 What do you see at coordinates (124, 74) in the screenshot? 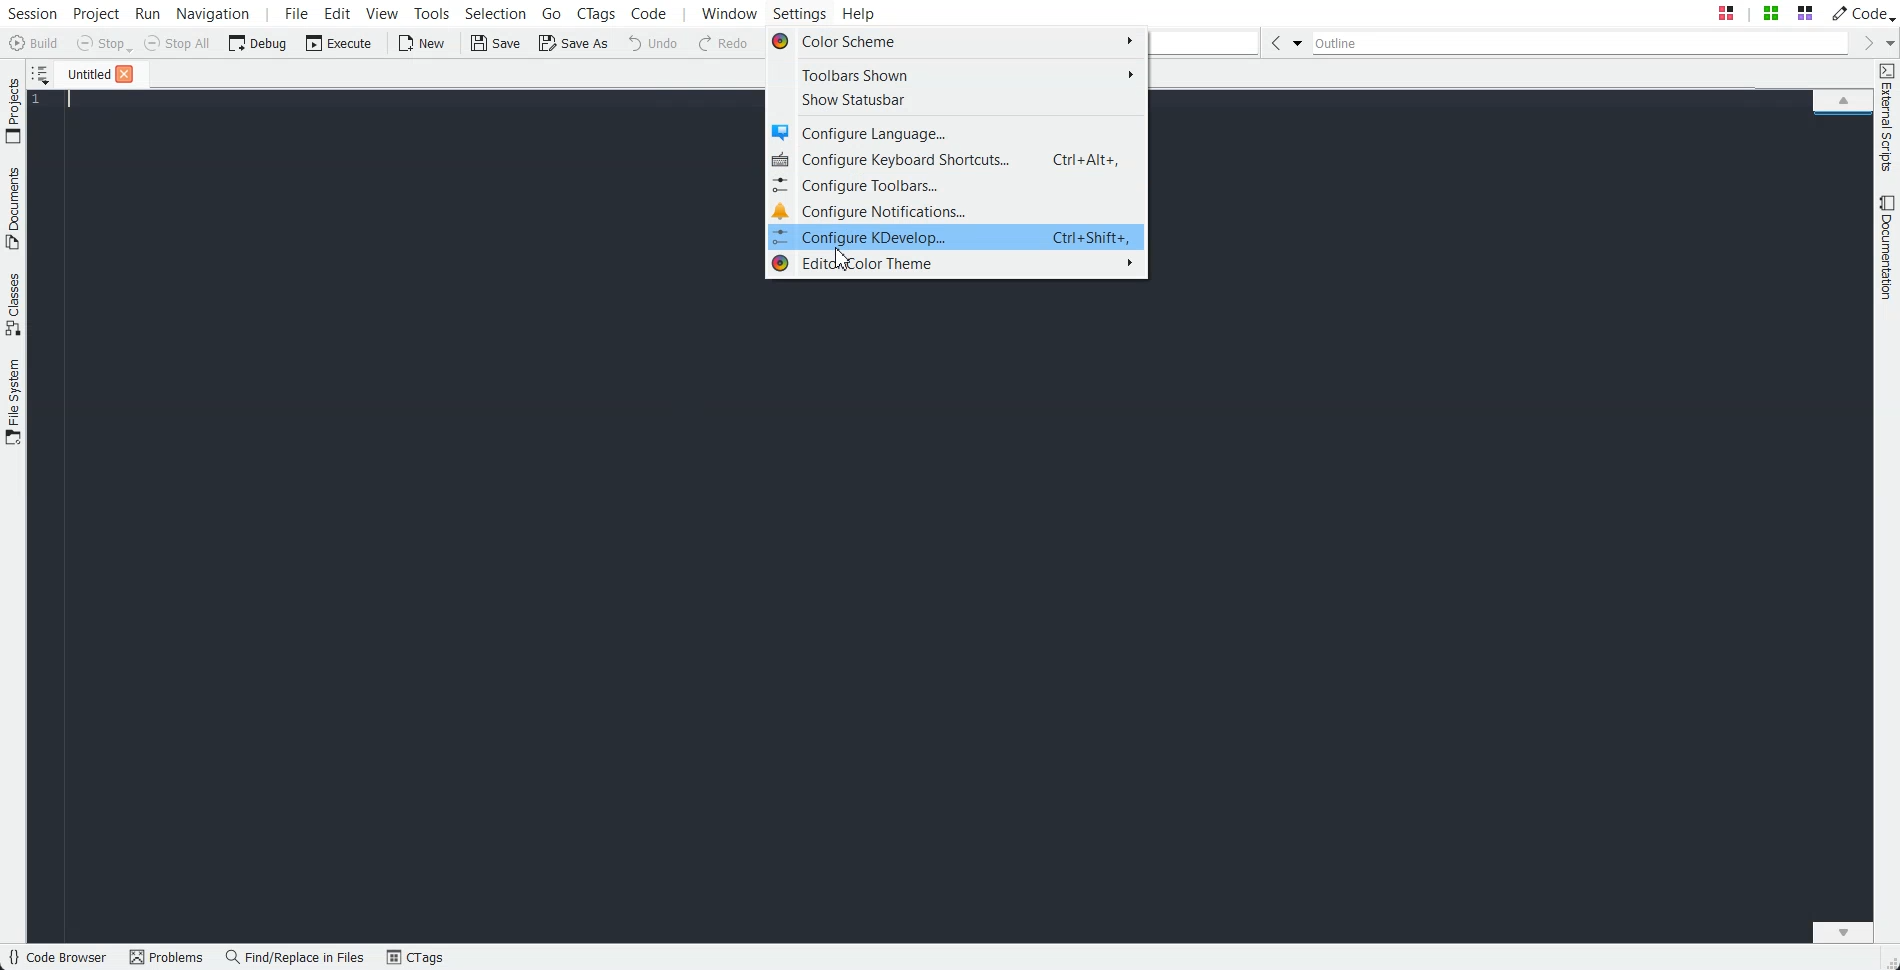
I see `Close` at bounding box center [124, 74].